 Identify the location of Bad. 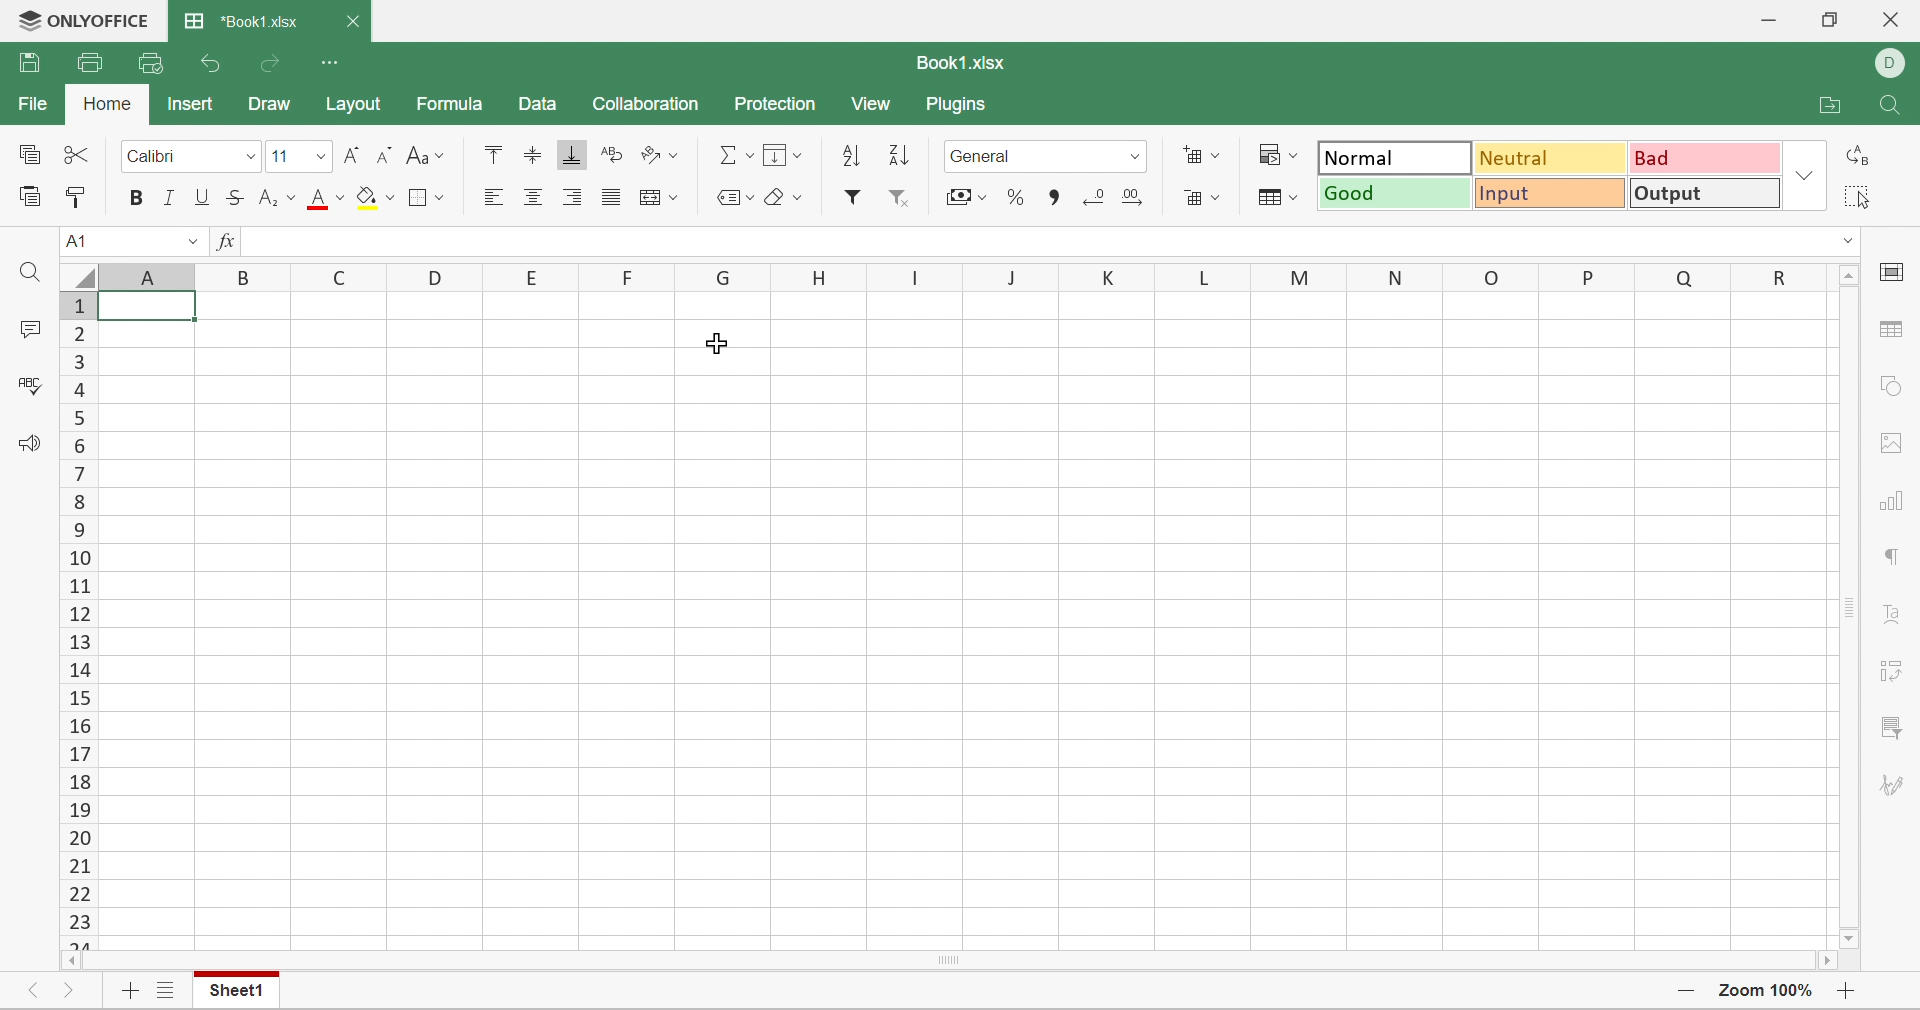
(1705, 157).